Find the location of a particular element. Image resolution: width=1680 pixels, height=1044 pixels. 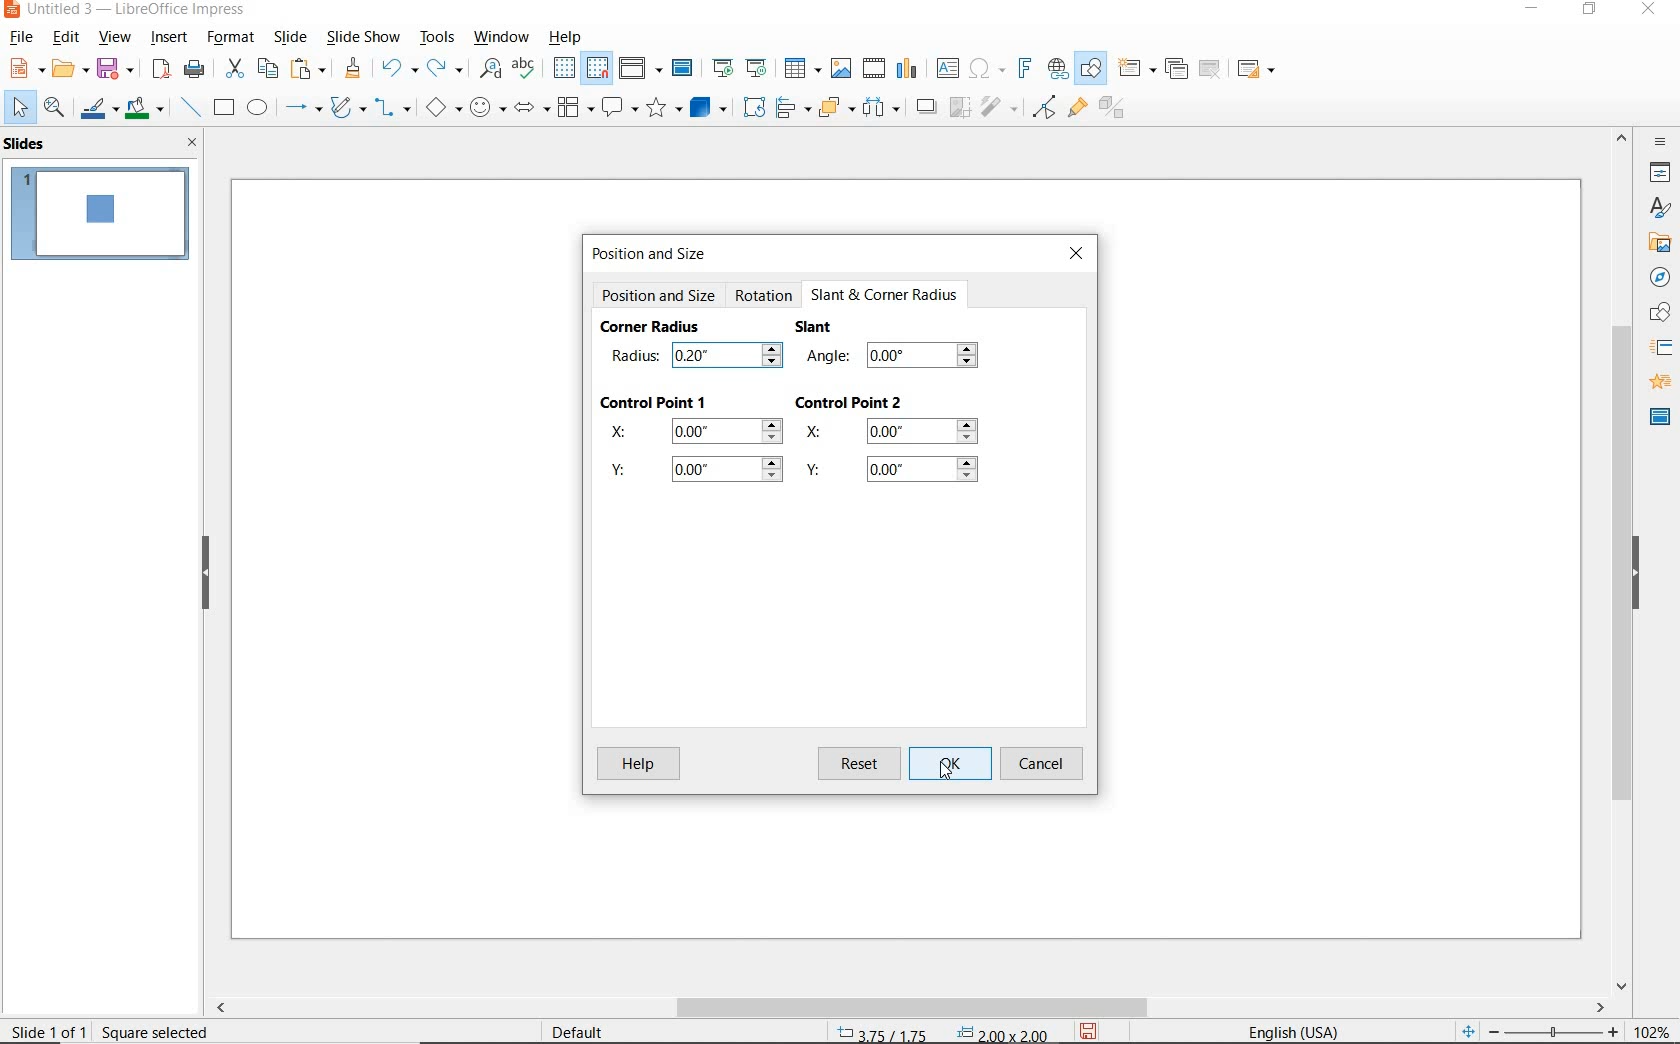

restore down is located at coordinates (1592, 12).